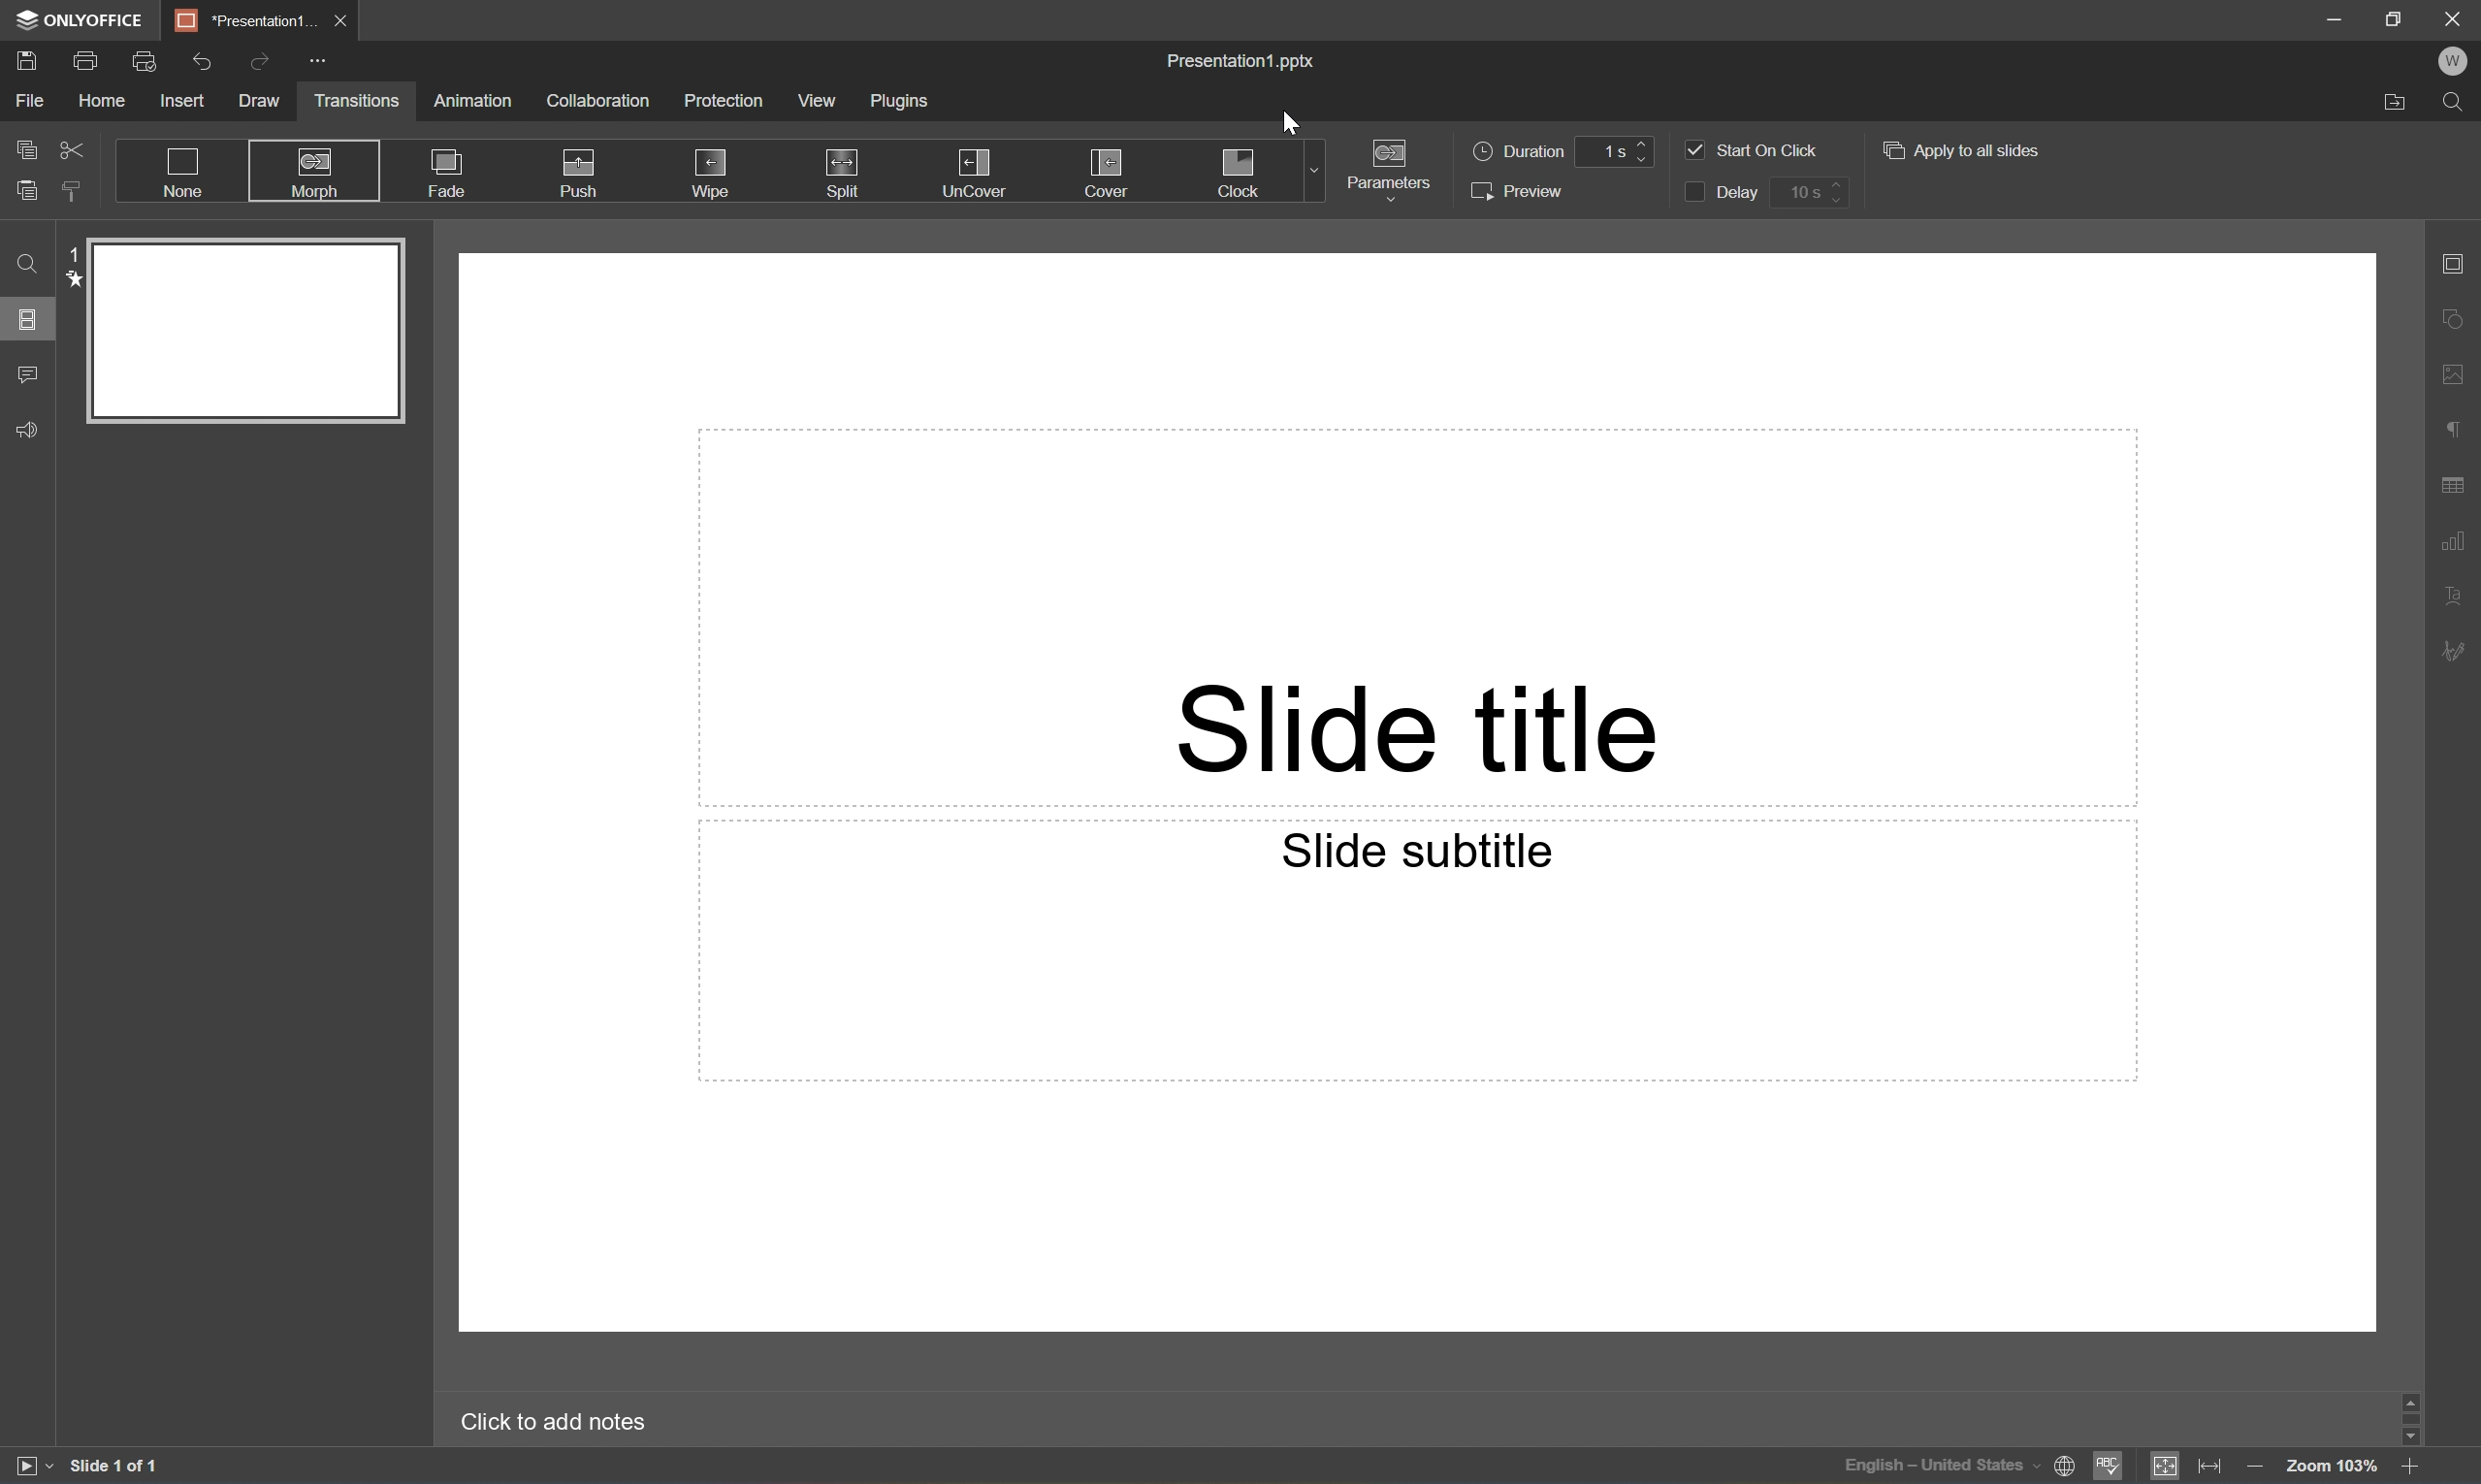 The height and width of the screenshot is (1484, 2481). I want to click on star, so click(74, 281).